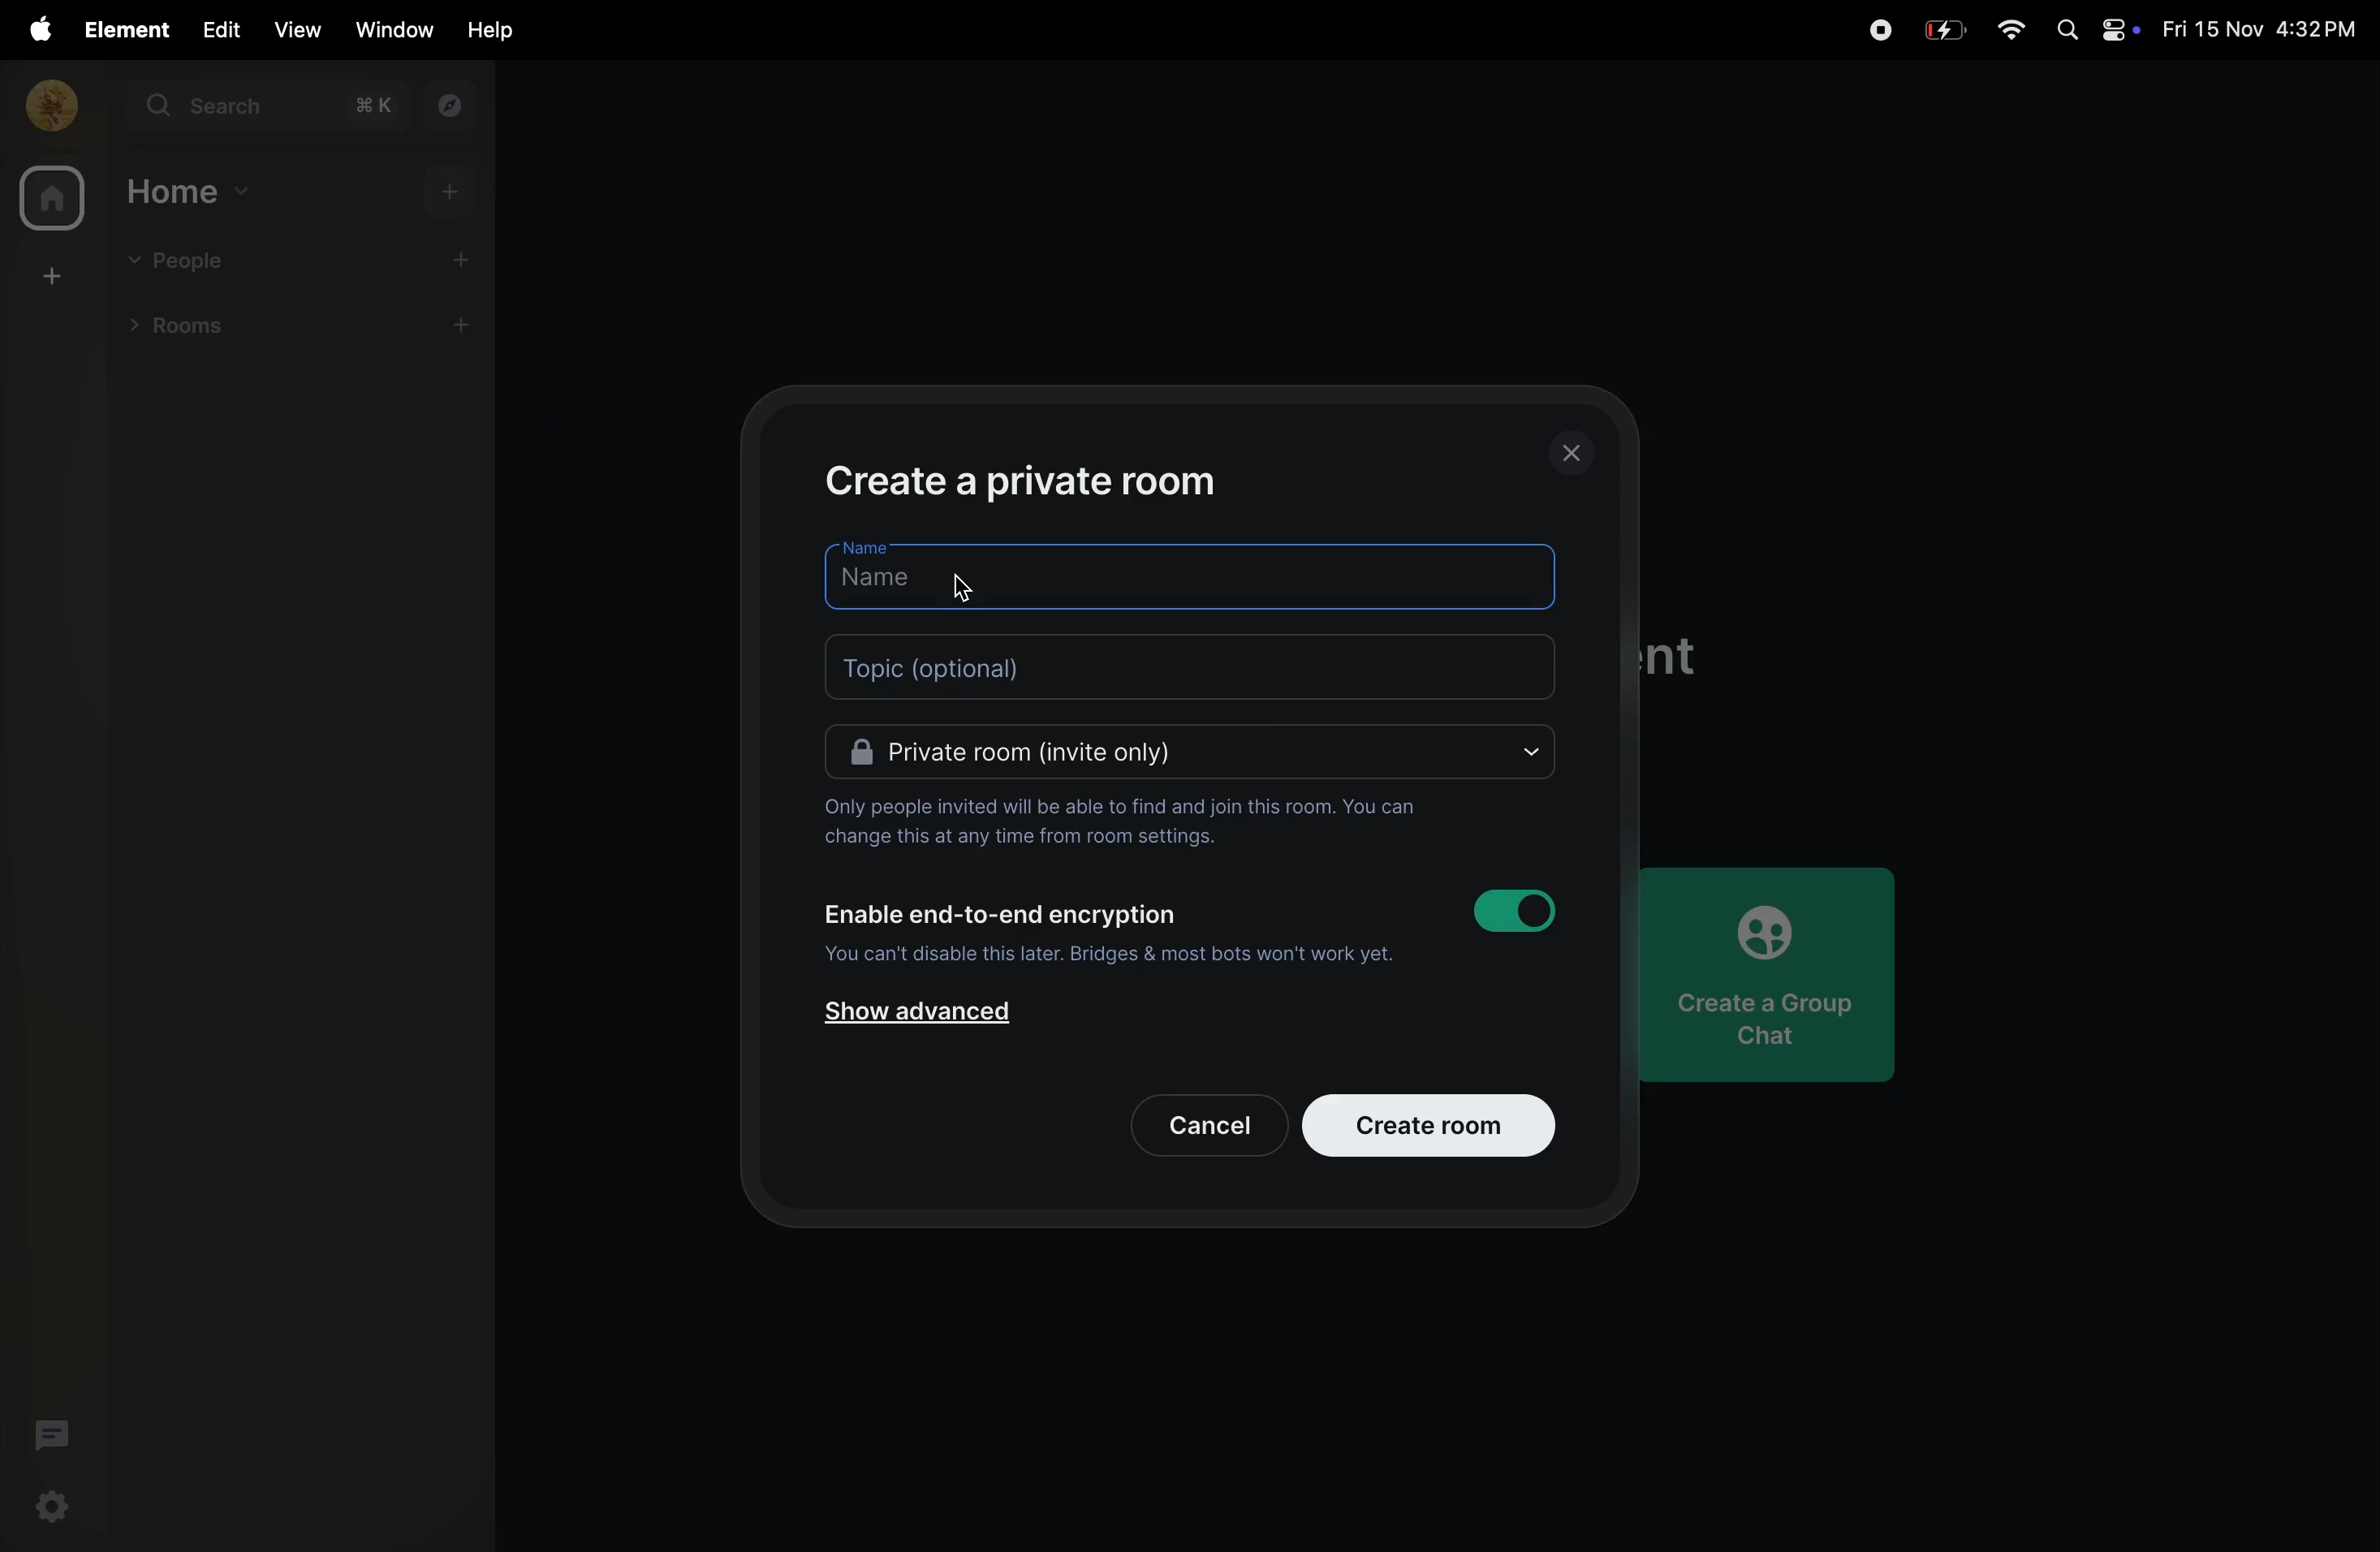  What do you see at coordinates (1431, 1123) in the screenshot?
I see `create room` at bounding box center [1431, 1123].